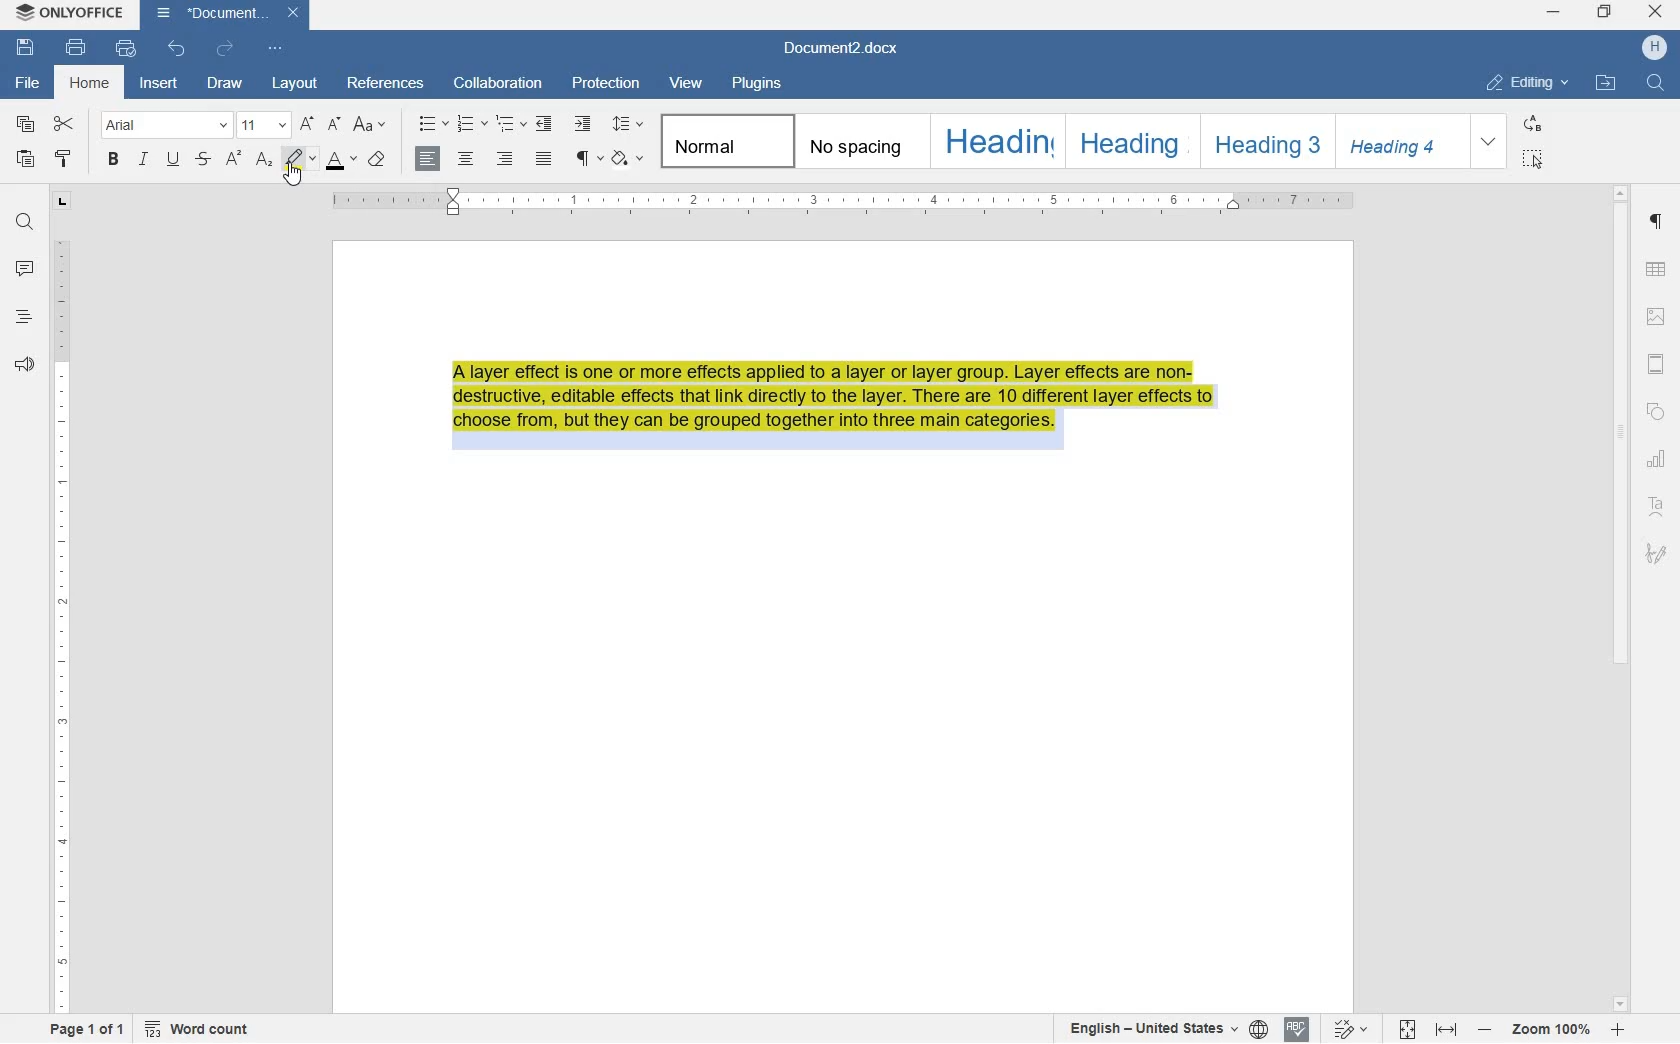 The width and height of the screenshot is (1680, 1044). What do you see at coordinates (60, 203) in the screenshot?
I see `TAB STOP` at bounding box center [60, 203].